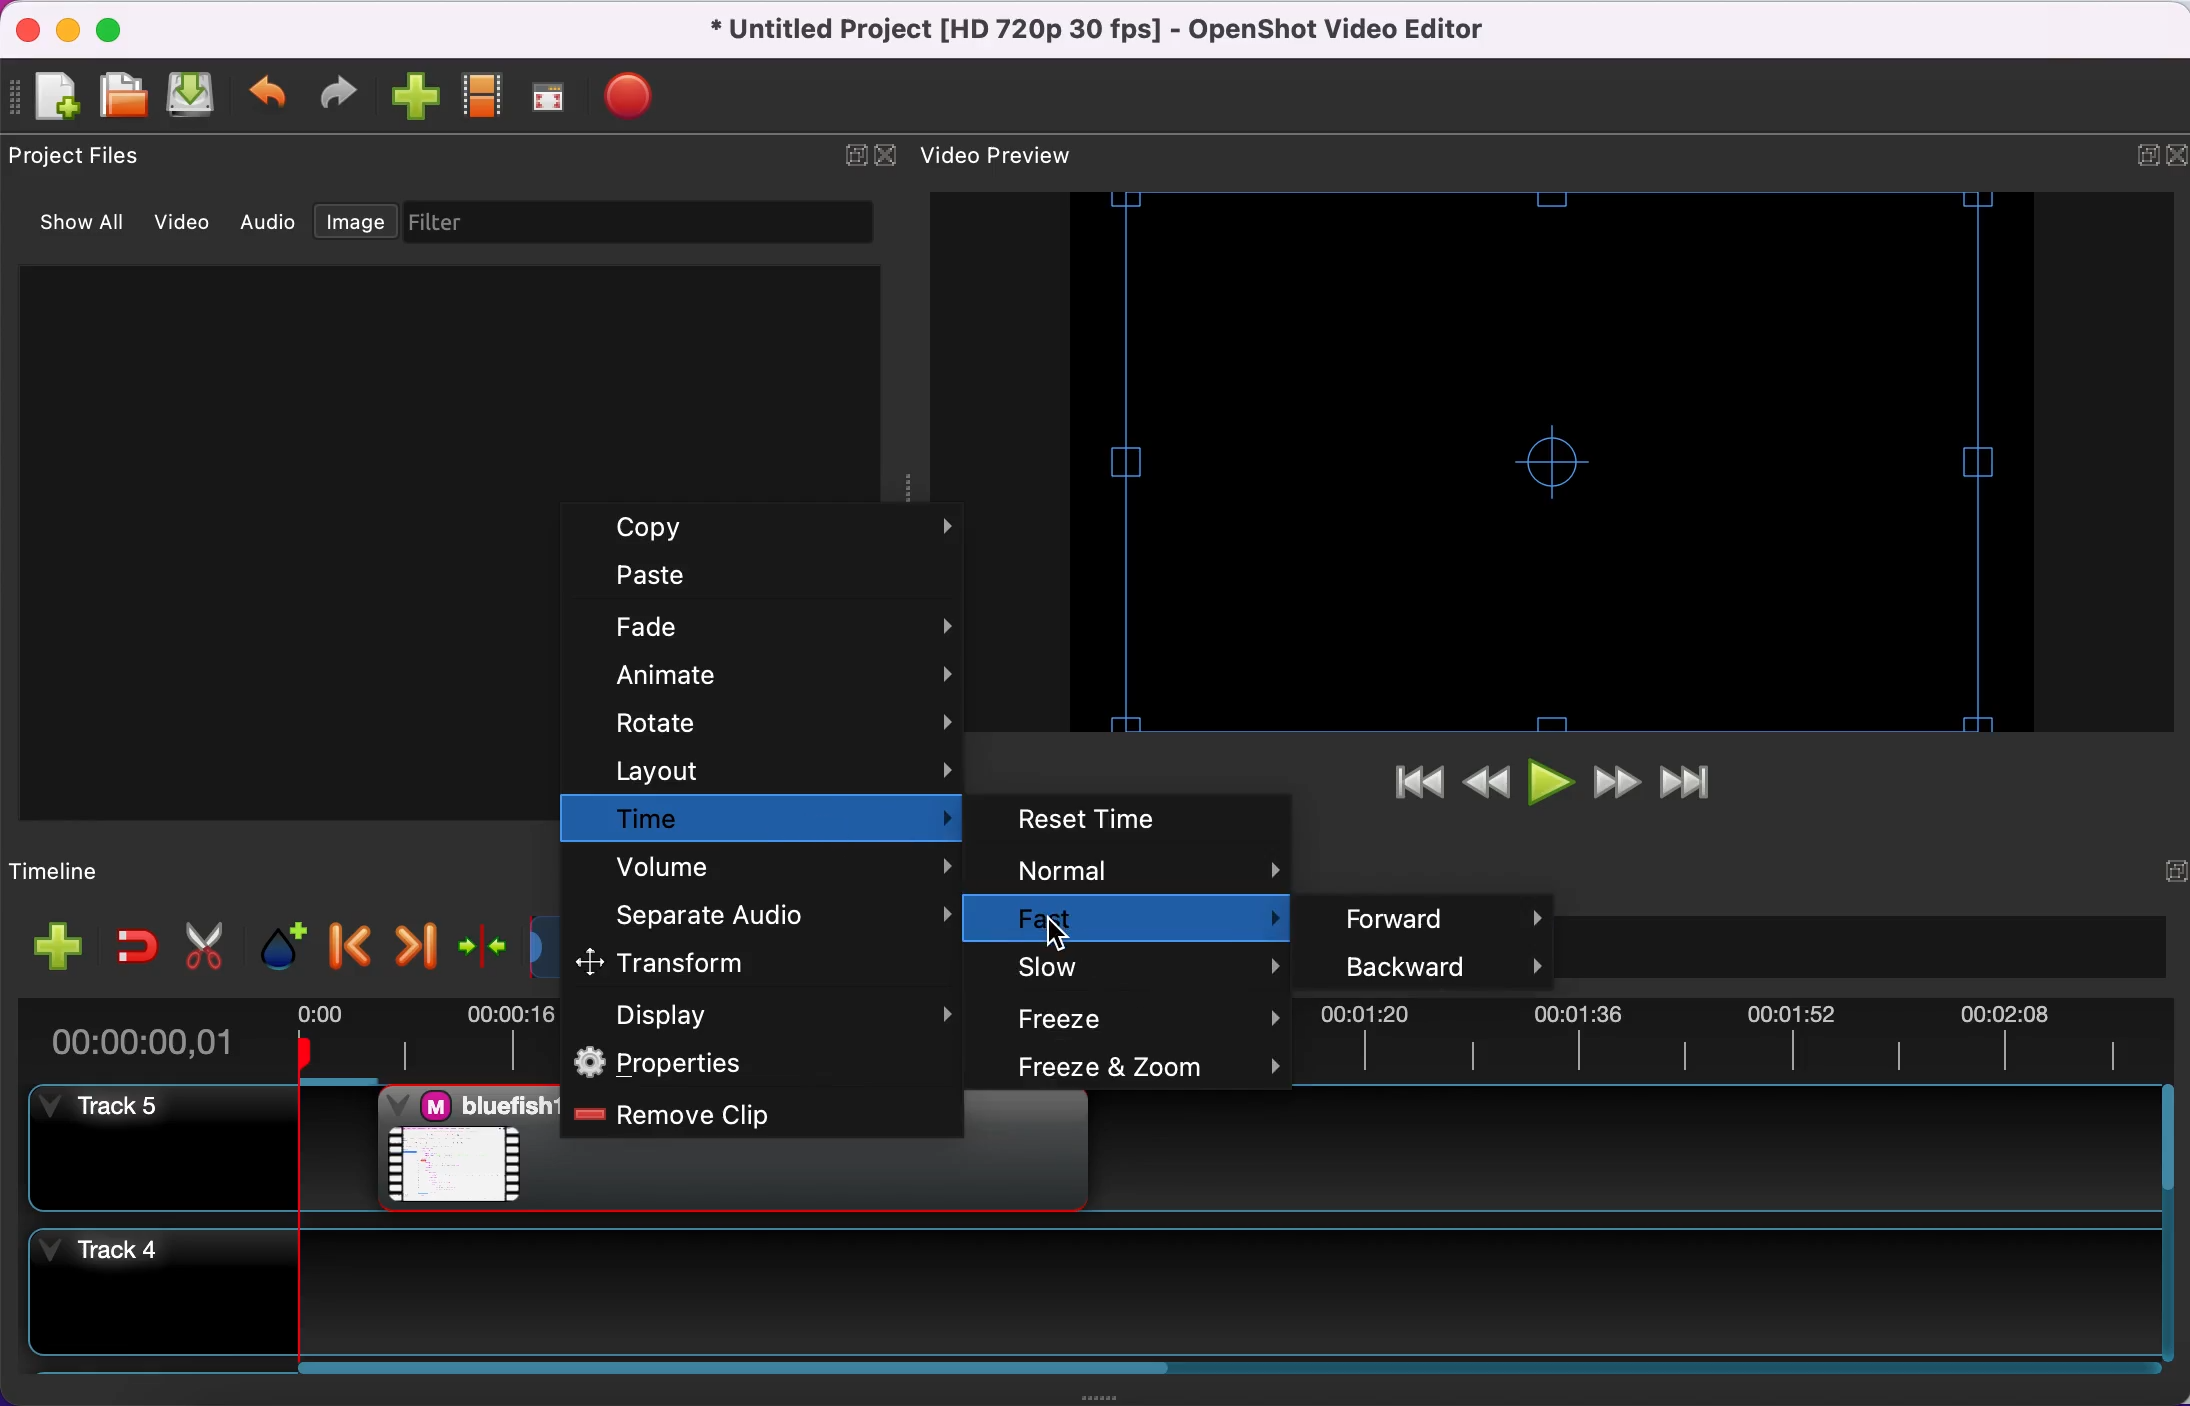  Describe the element at coordinates (1482, 790) in the screenshot. I see `rewind` at that location.